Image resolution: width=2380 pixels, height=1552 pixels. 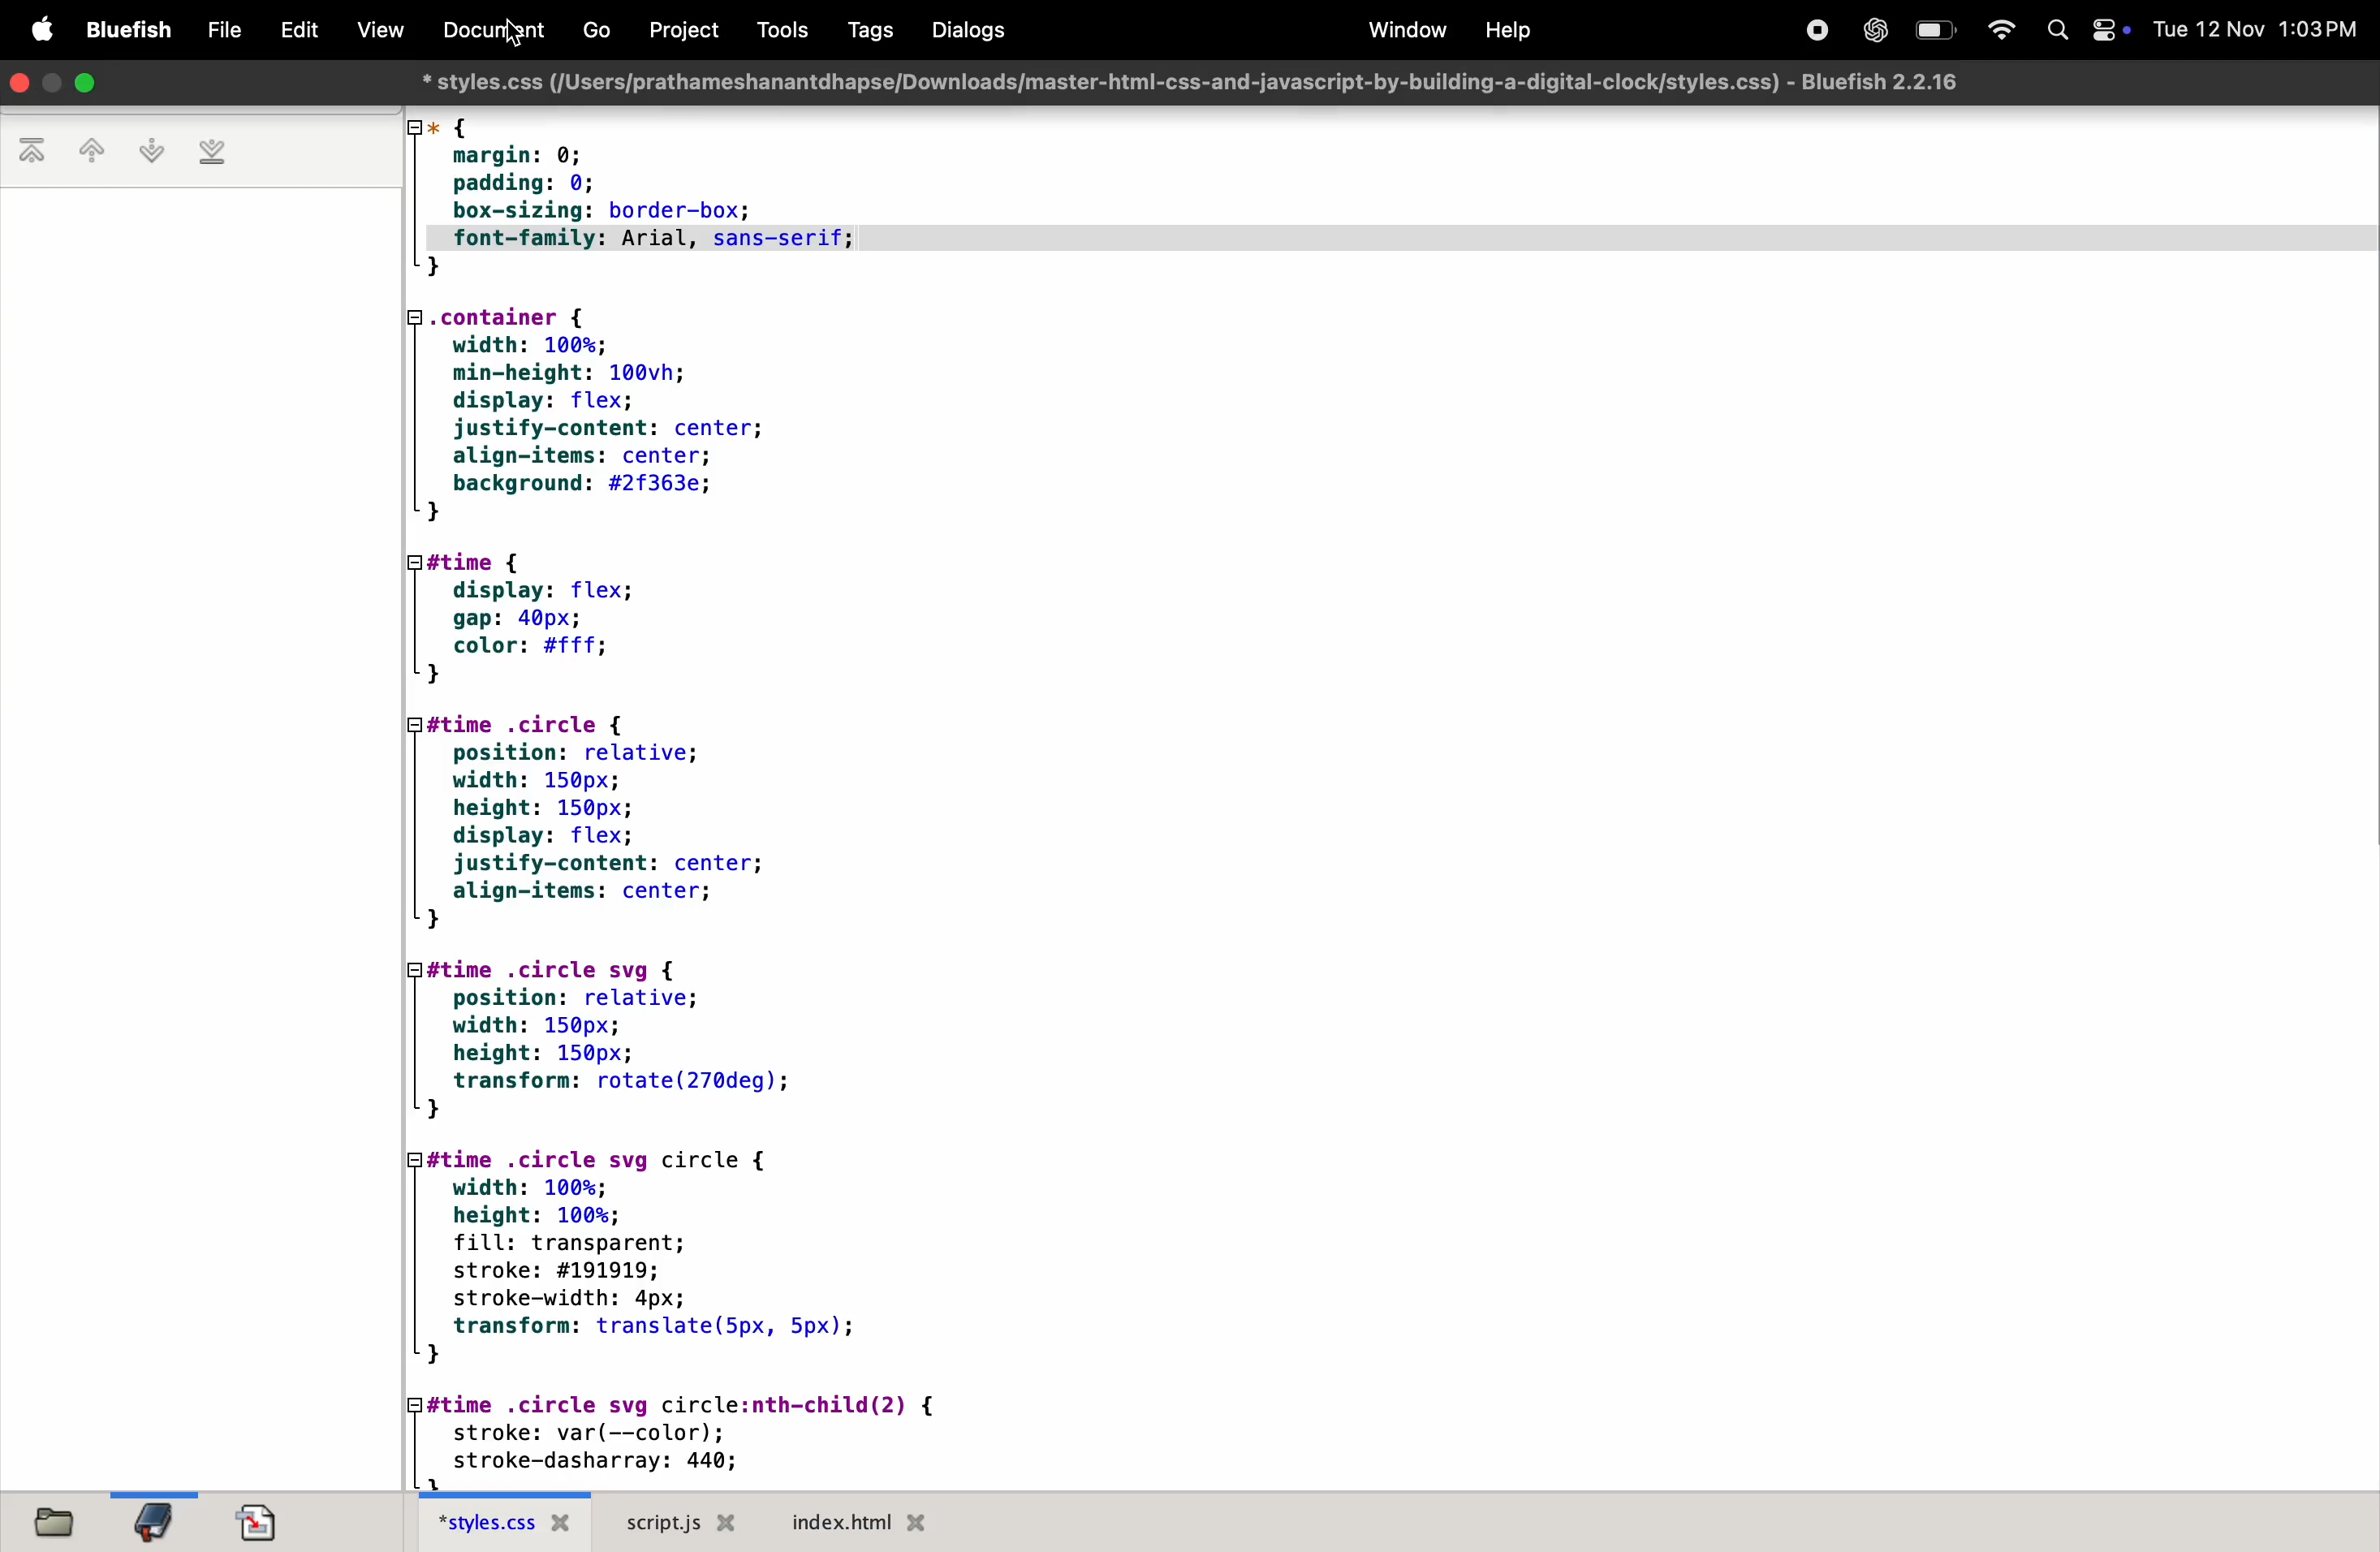 I want to click on File, so click(x=216, y=30).